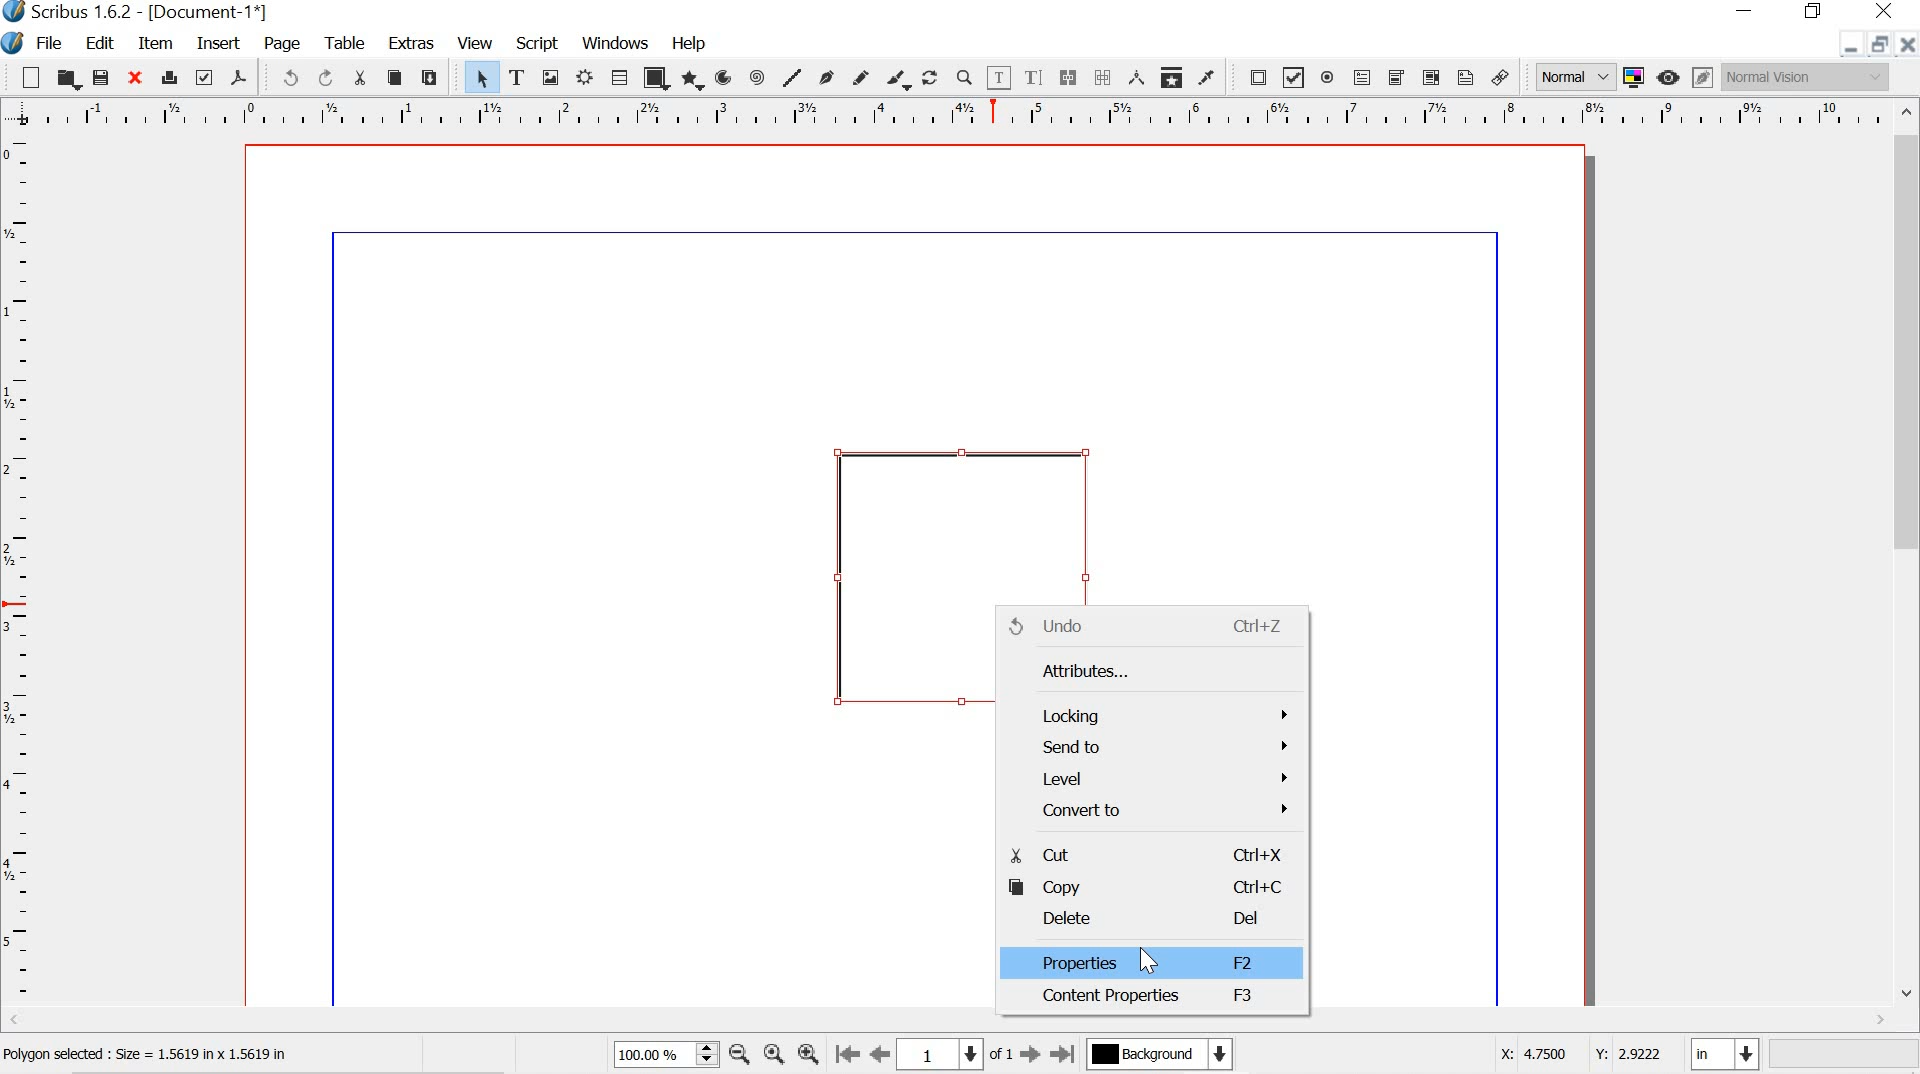 The width and height of the screenshot is (1920, 1074). What do you see at coordinates (617, 44) in the screenshot?
I see `windows` at bounding box center [617, 44].